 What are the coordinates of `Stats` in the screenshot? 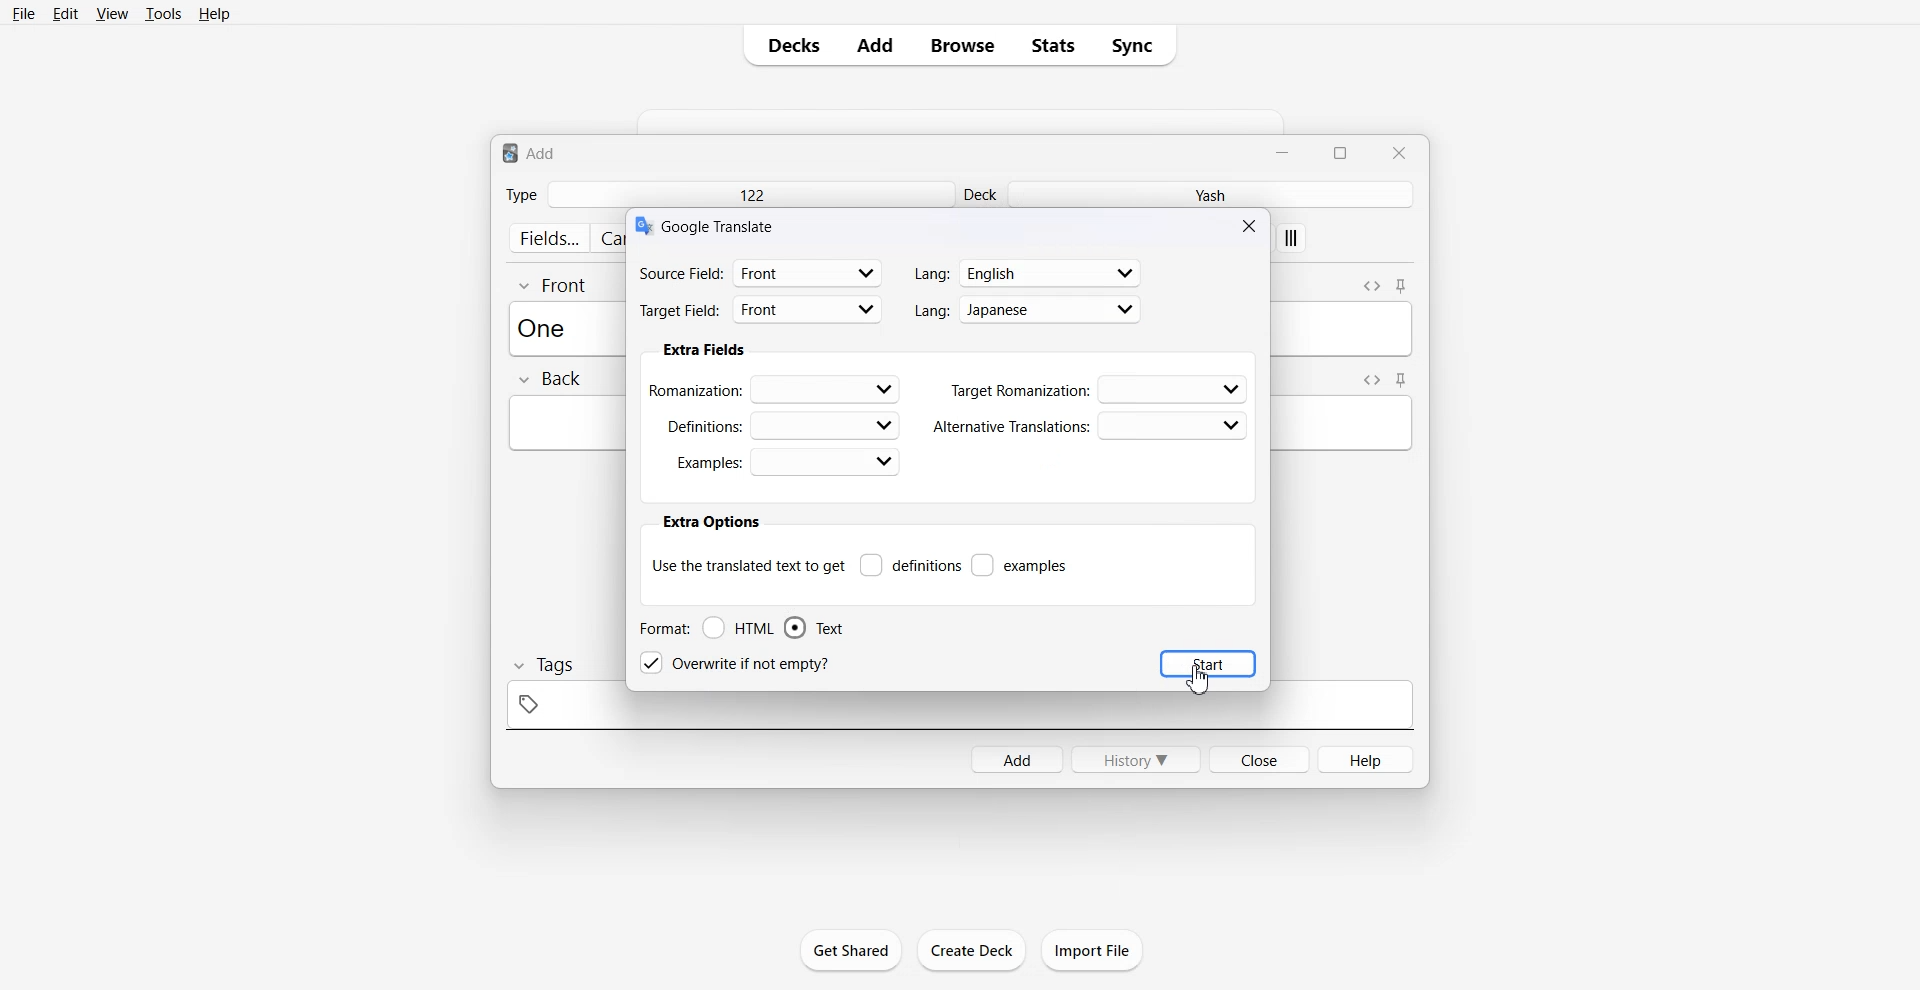 It's located at (1052, 45).